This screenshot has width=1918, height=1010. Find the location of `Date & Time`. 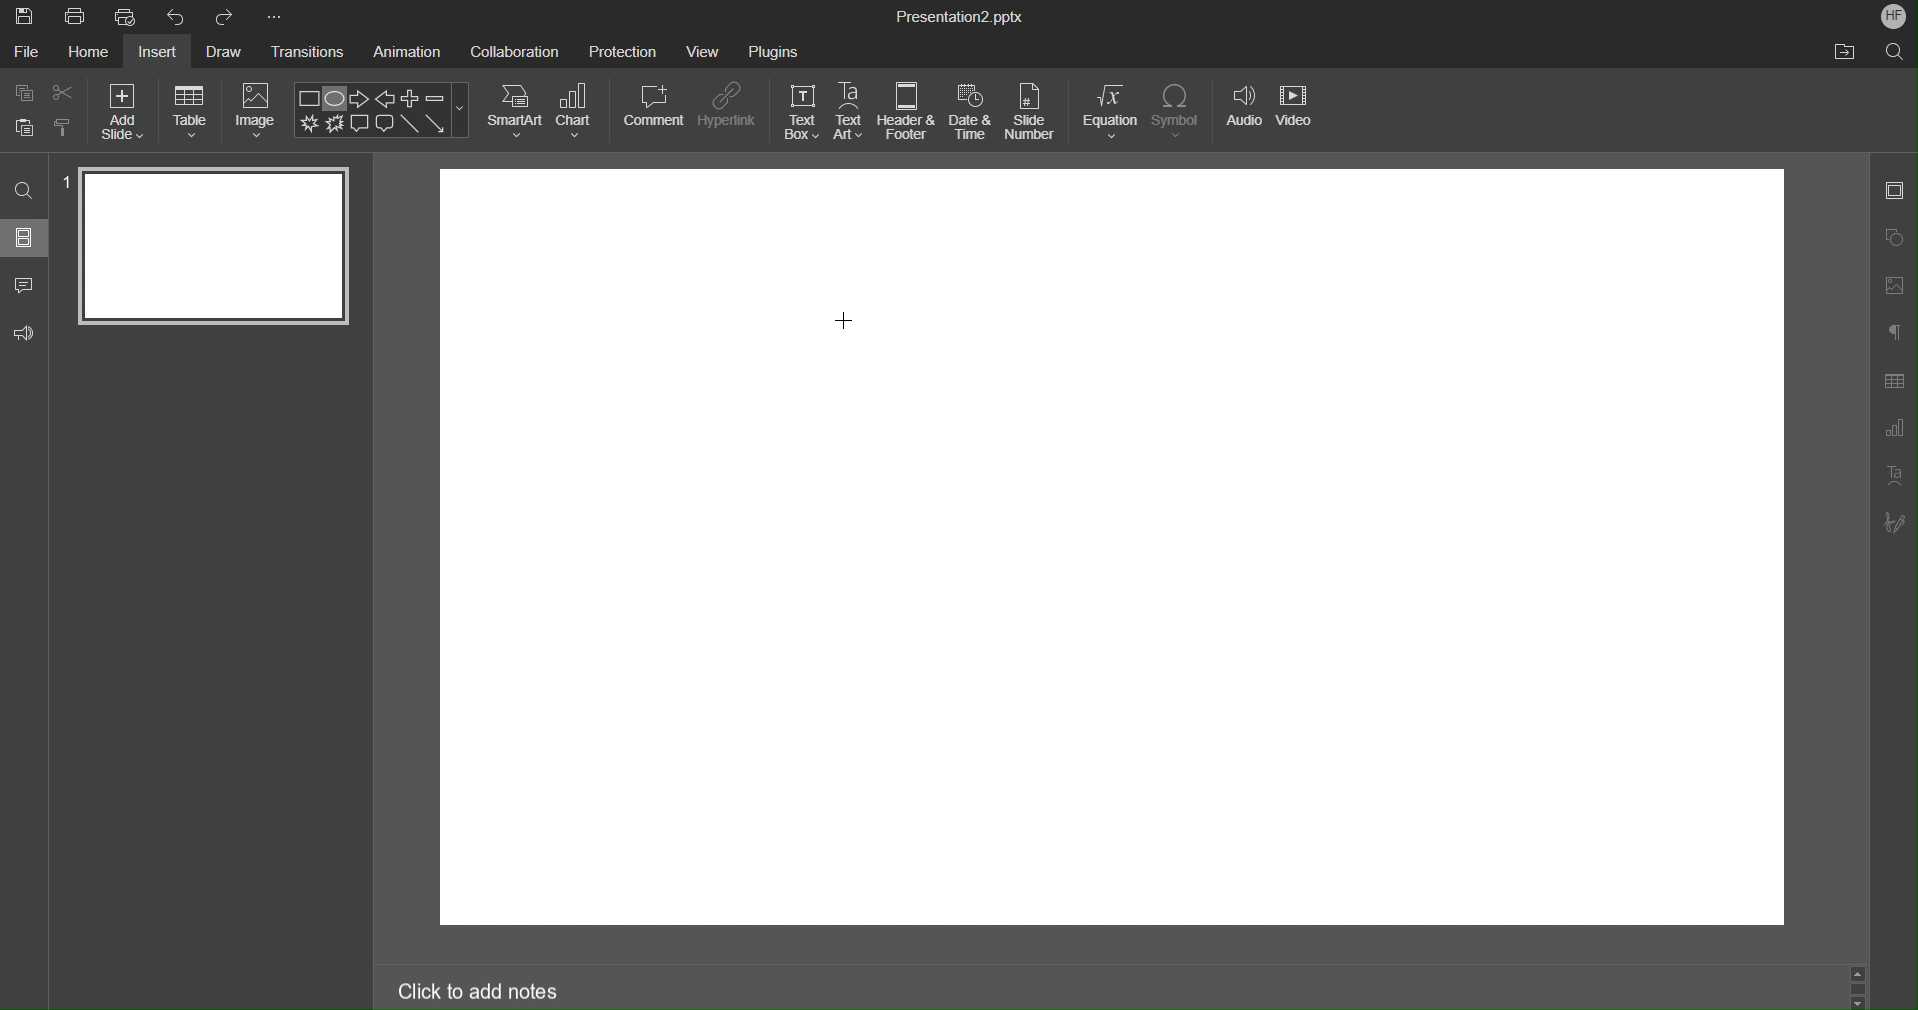

Date & Time is located at coordinates (971, 112).